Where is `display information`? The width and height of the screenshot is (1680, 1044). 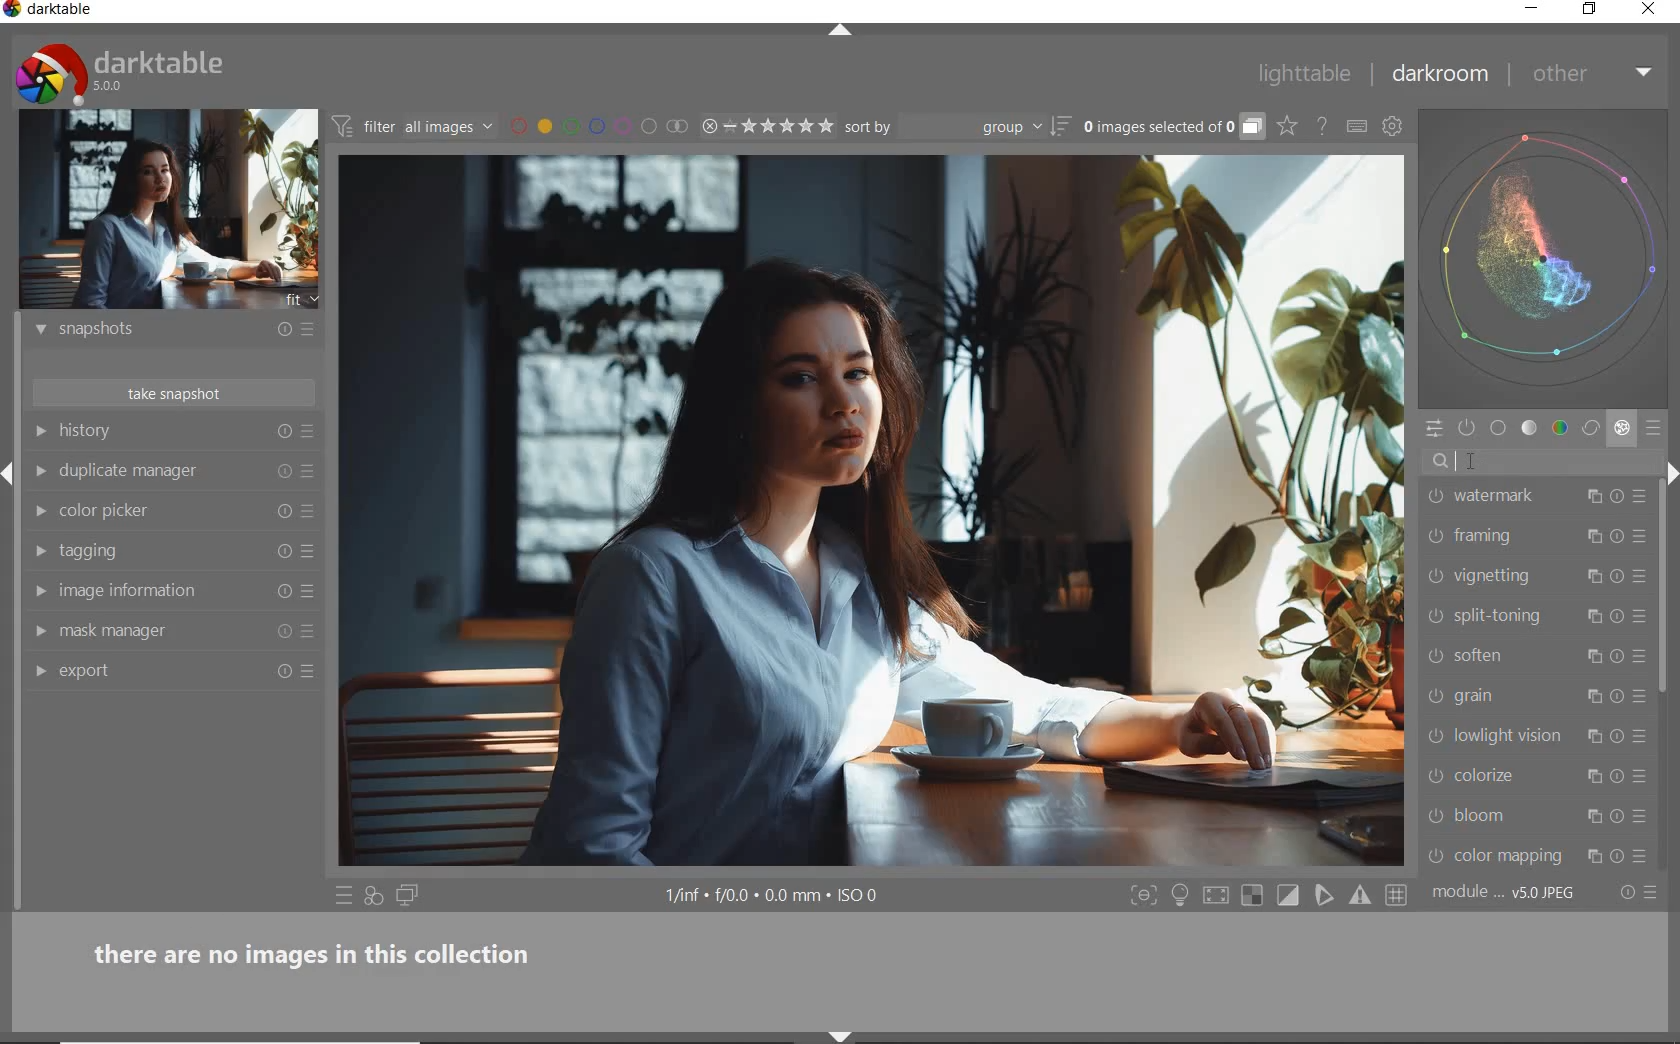
display information is located at coordinates (774, 897).